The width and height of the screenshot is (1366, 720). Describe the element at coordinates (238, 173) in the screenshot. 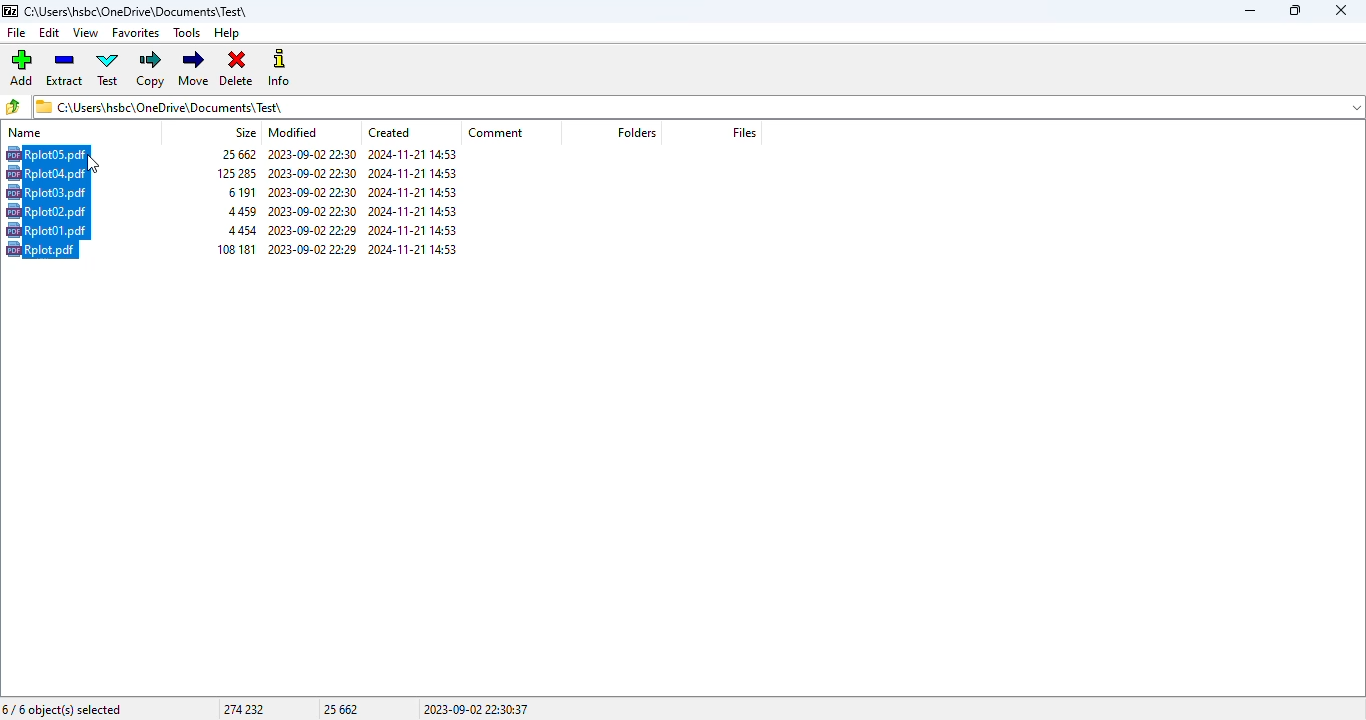

I see `size` at that location.